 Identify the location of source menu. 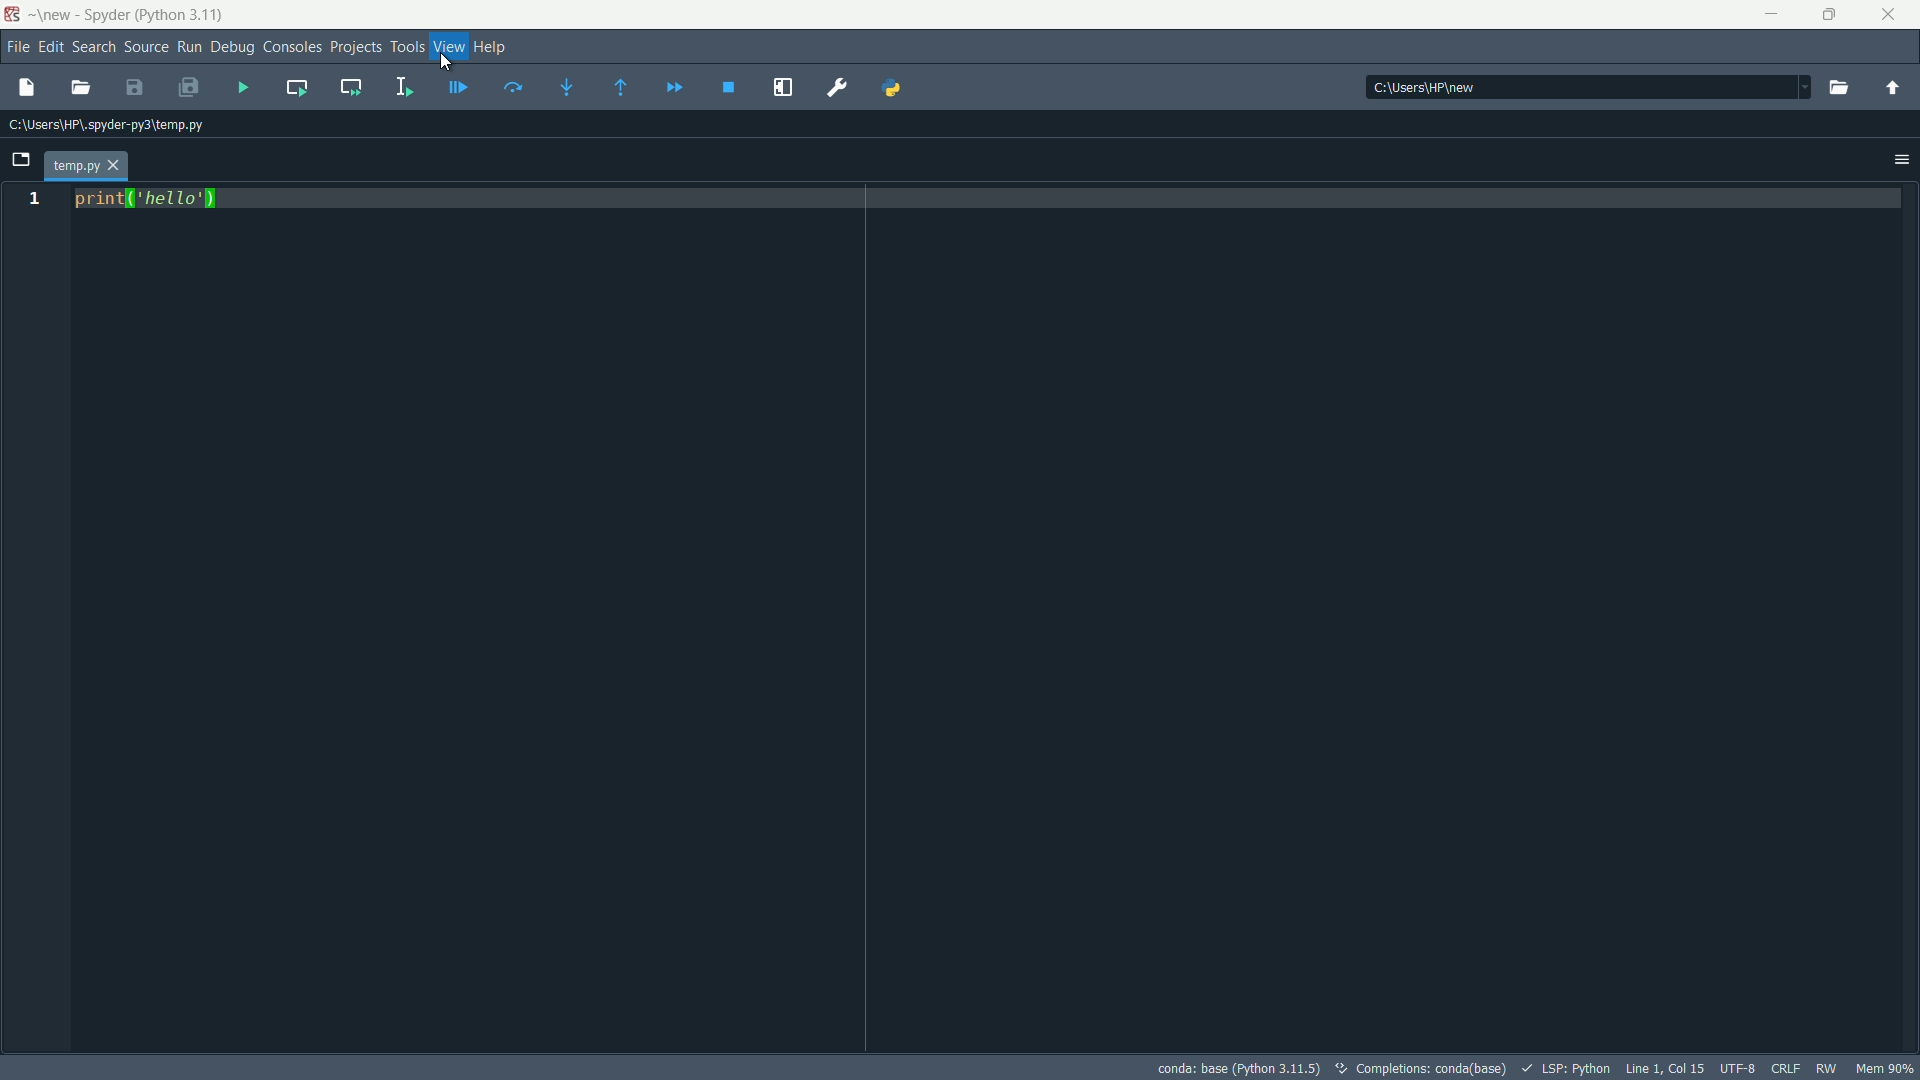
(147, 47).